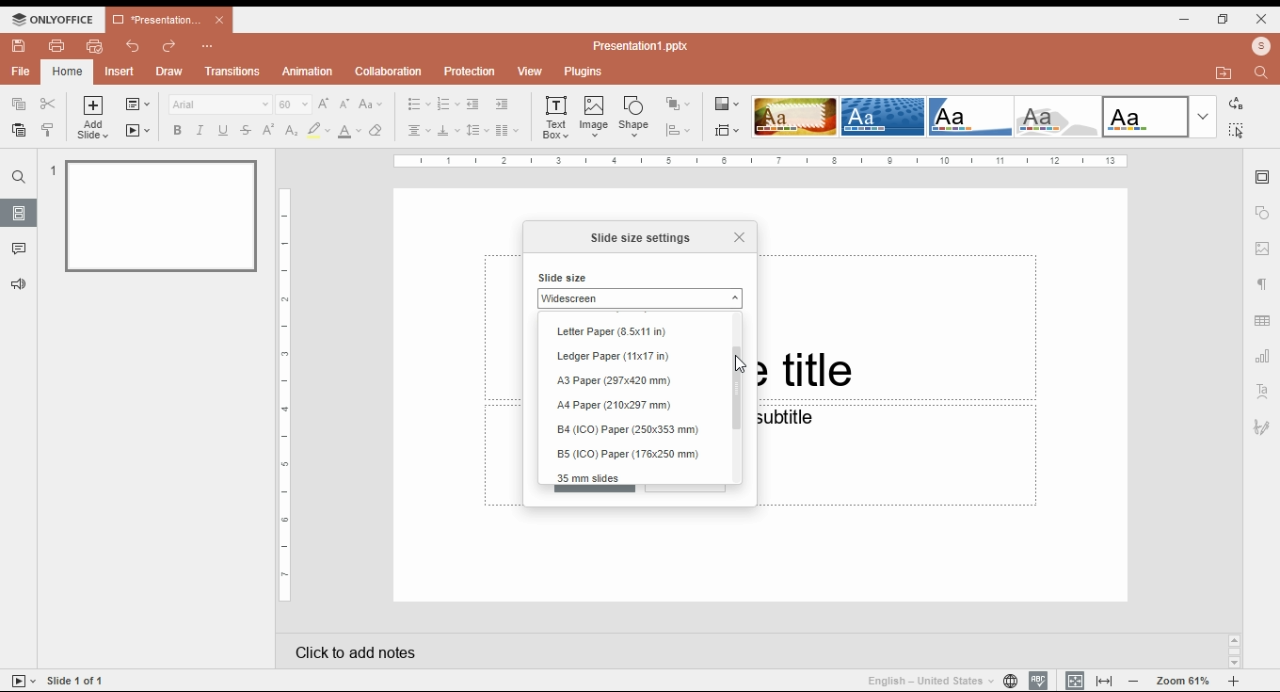 This screenshot has width=1280, height=692. I want to click on increase indent, so click(501, 104).